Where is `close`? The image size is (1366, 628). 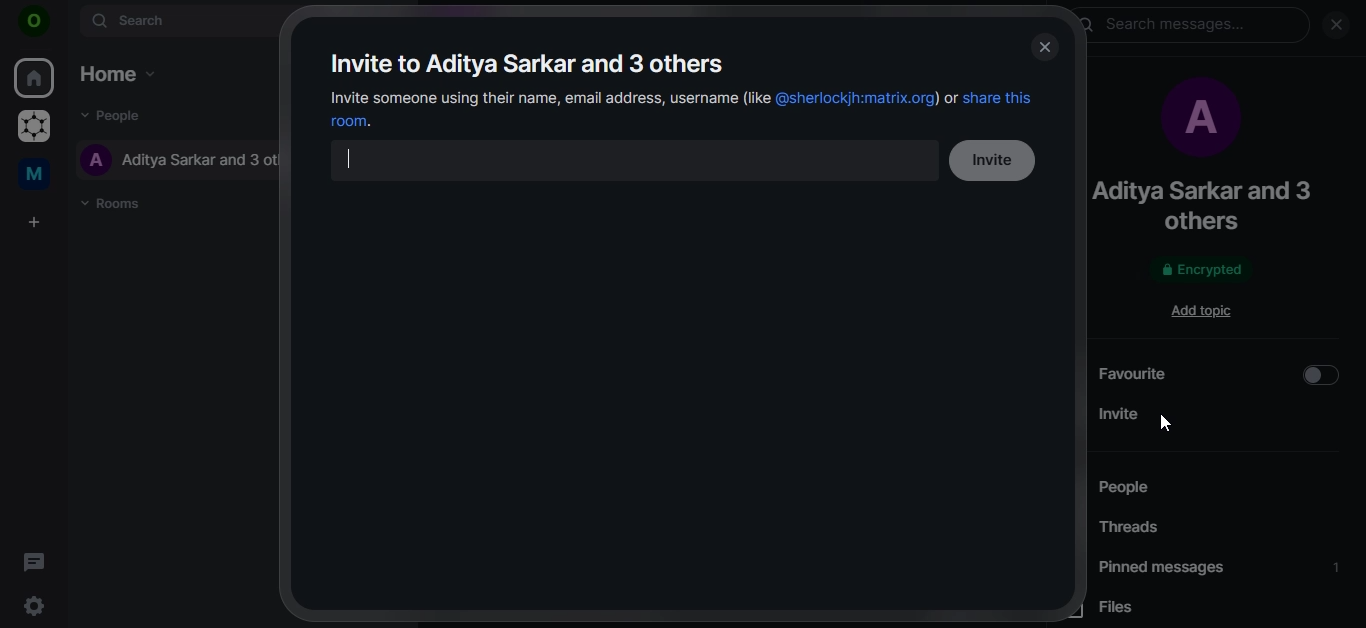
close is located at coordinates (1336, 26).